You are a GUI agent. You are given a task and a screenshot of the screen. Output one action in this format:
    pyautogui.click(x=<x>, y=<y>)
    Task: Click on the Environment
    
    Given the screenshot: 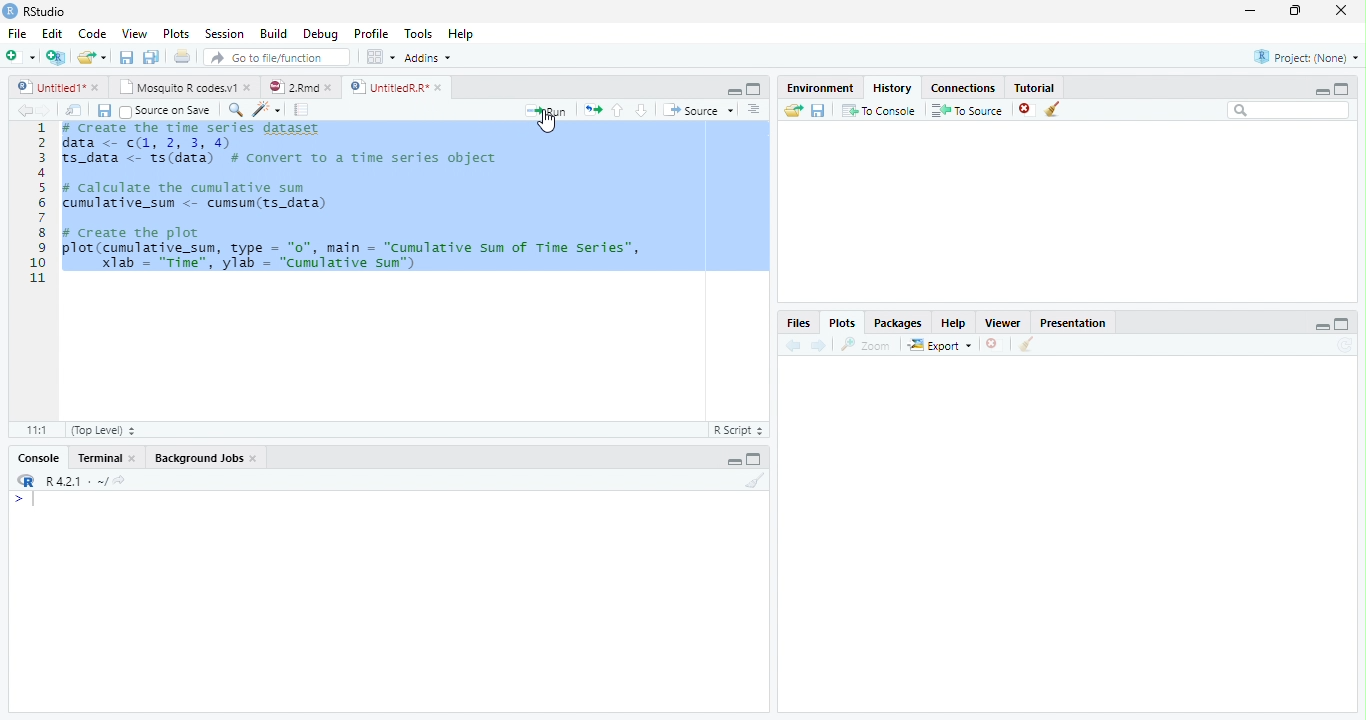 What is the action you would take?
    pyautogui.click(x=820, y=87)
    